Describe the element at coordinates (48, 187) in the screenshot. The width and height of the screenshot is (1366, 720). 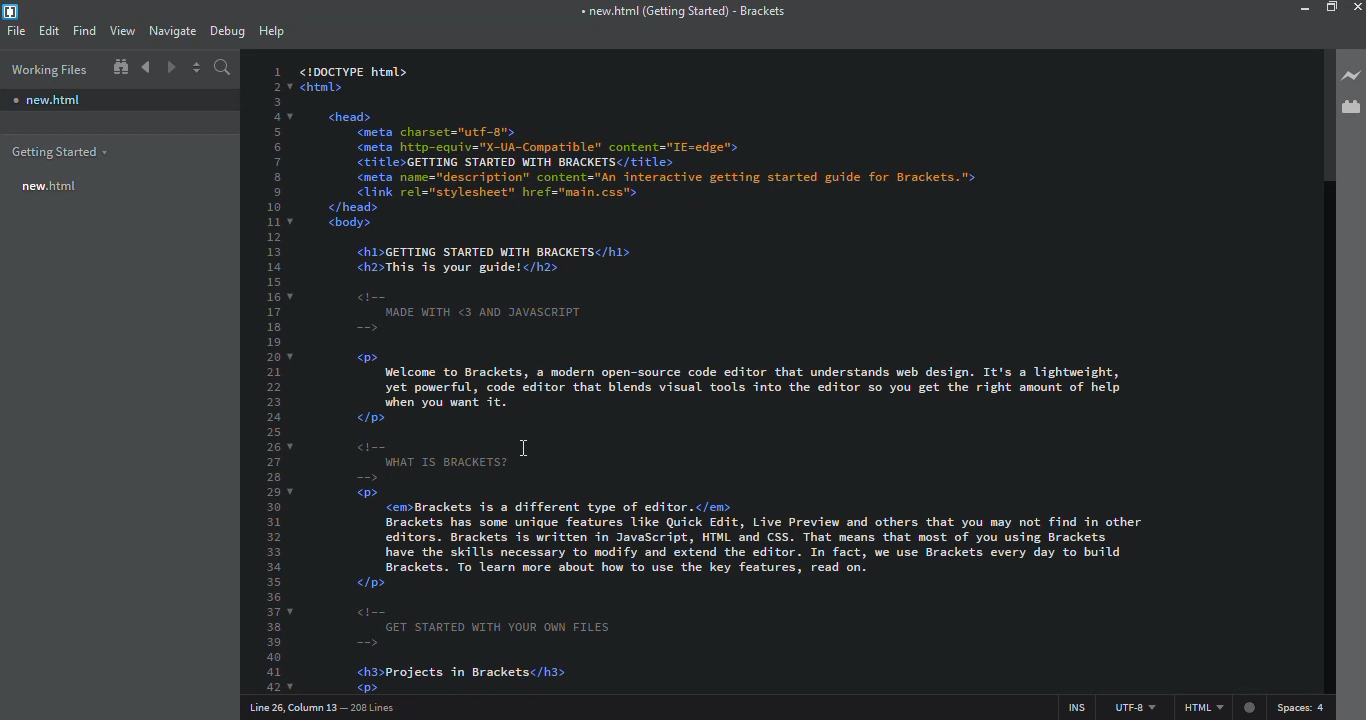
I see `new` at that location.